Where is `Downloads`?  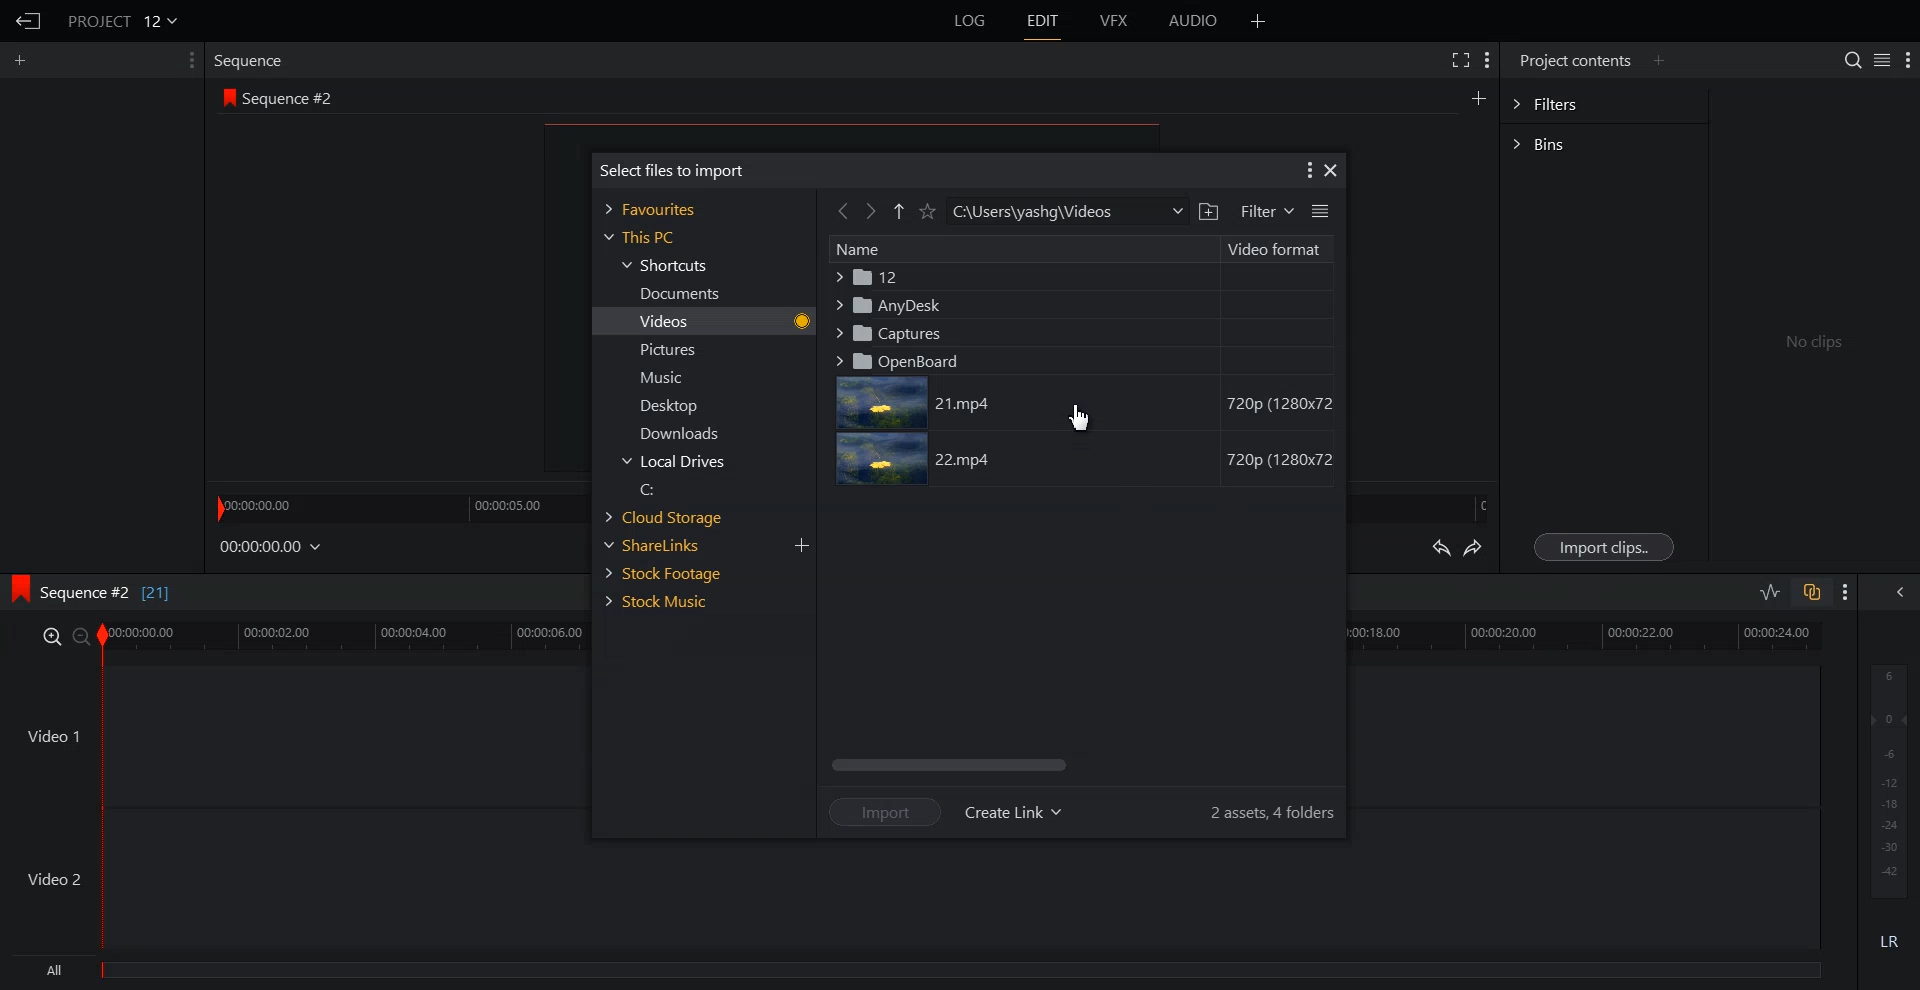 Downloads is located at coordinates (677, 433).